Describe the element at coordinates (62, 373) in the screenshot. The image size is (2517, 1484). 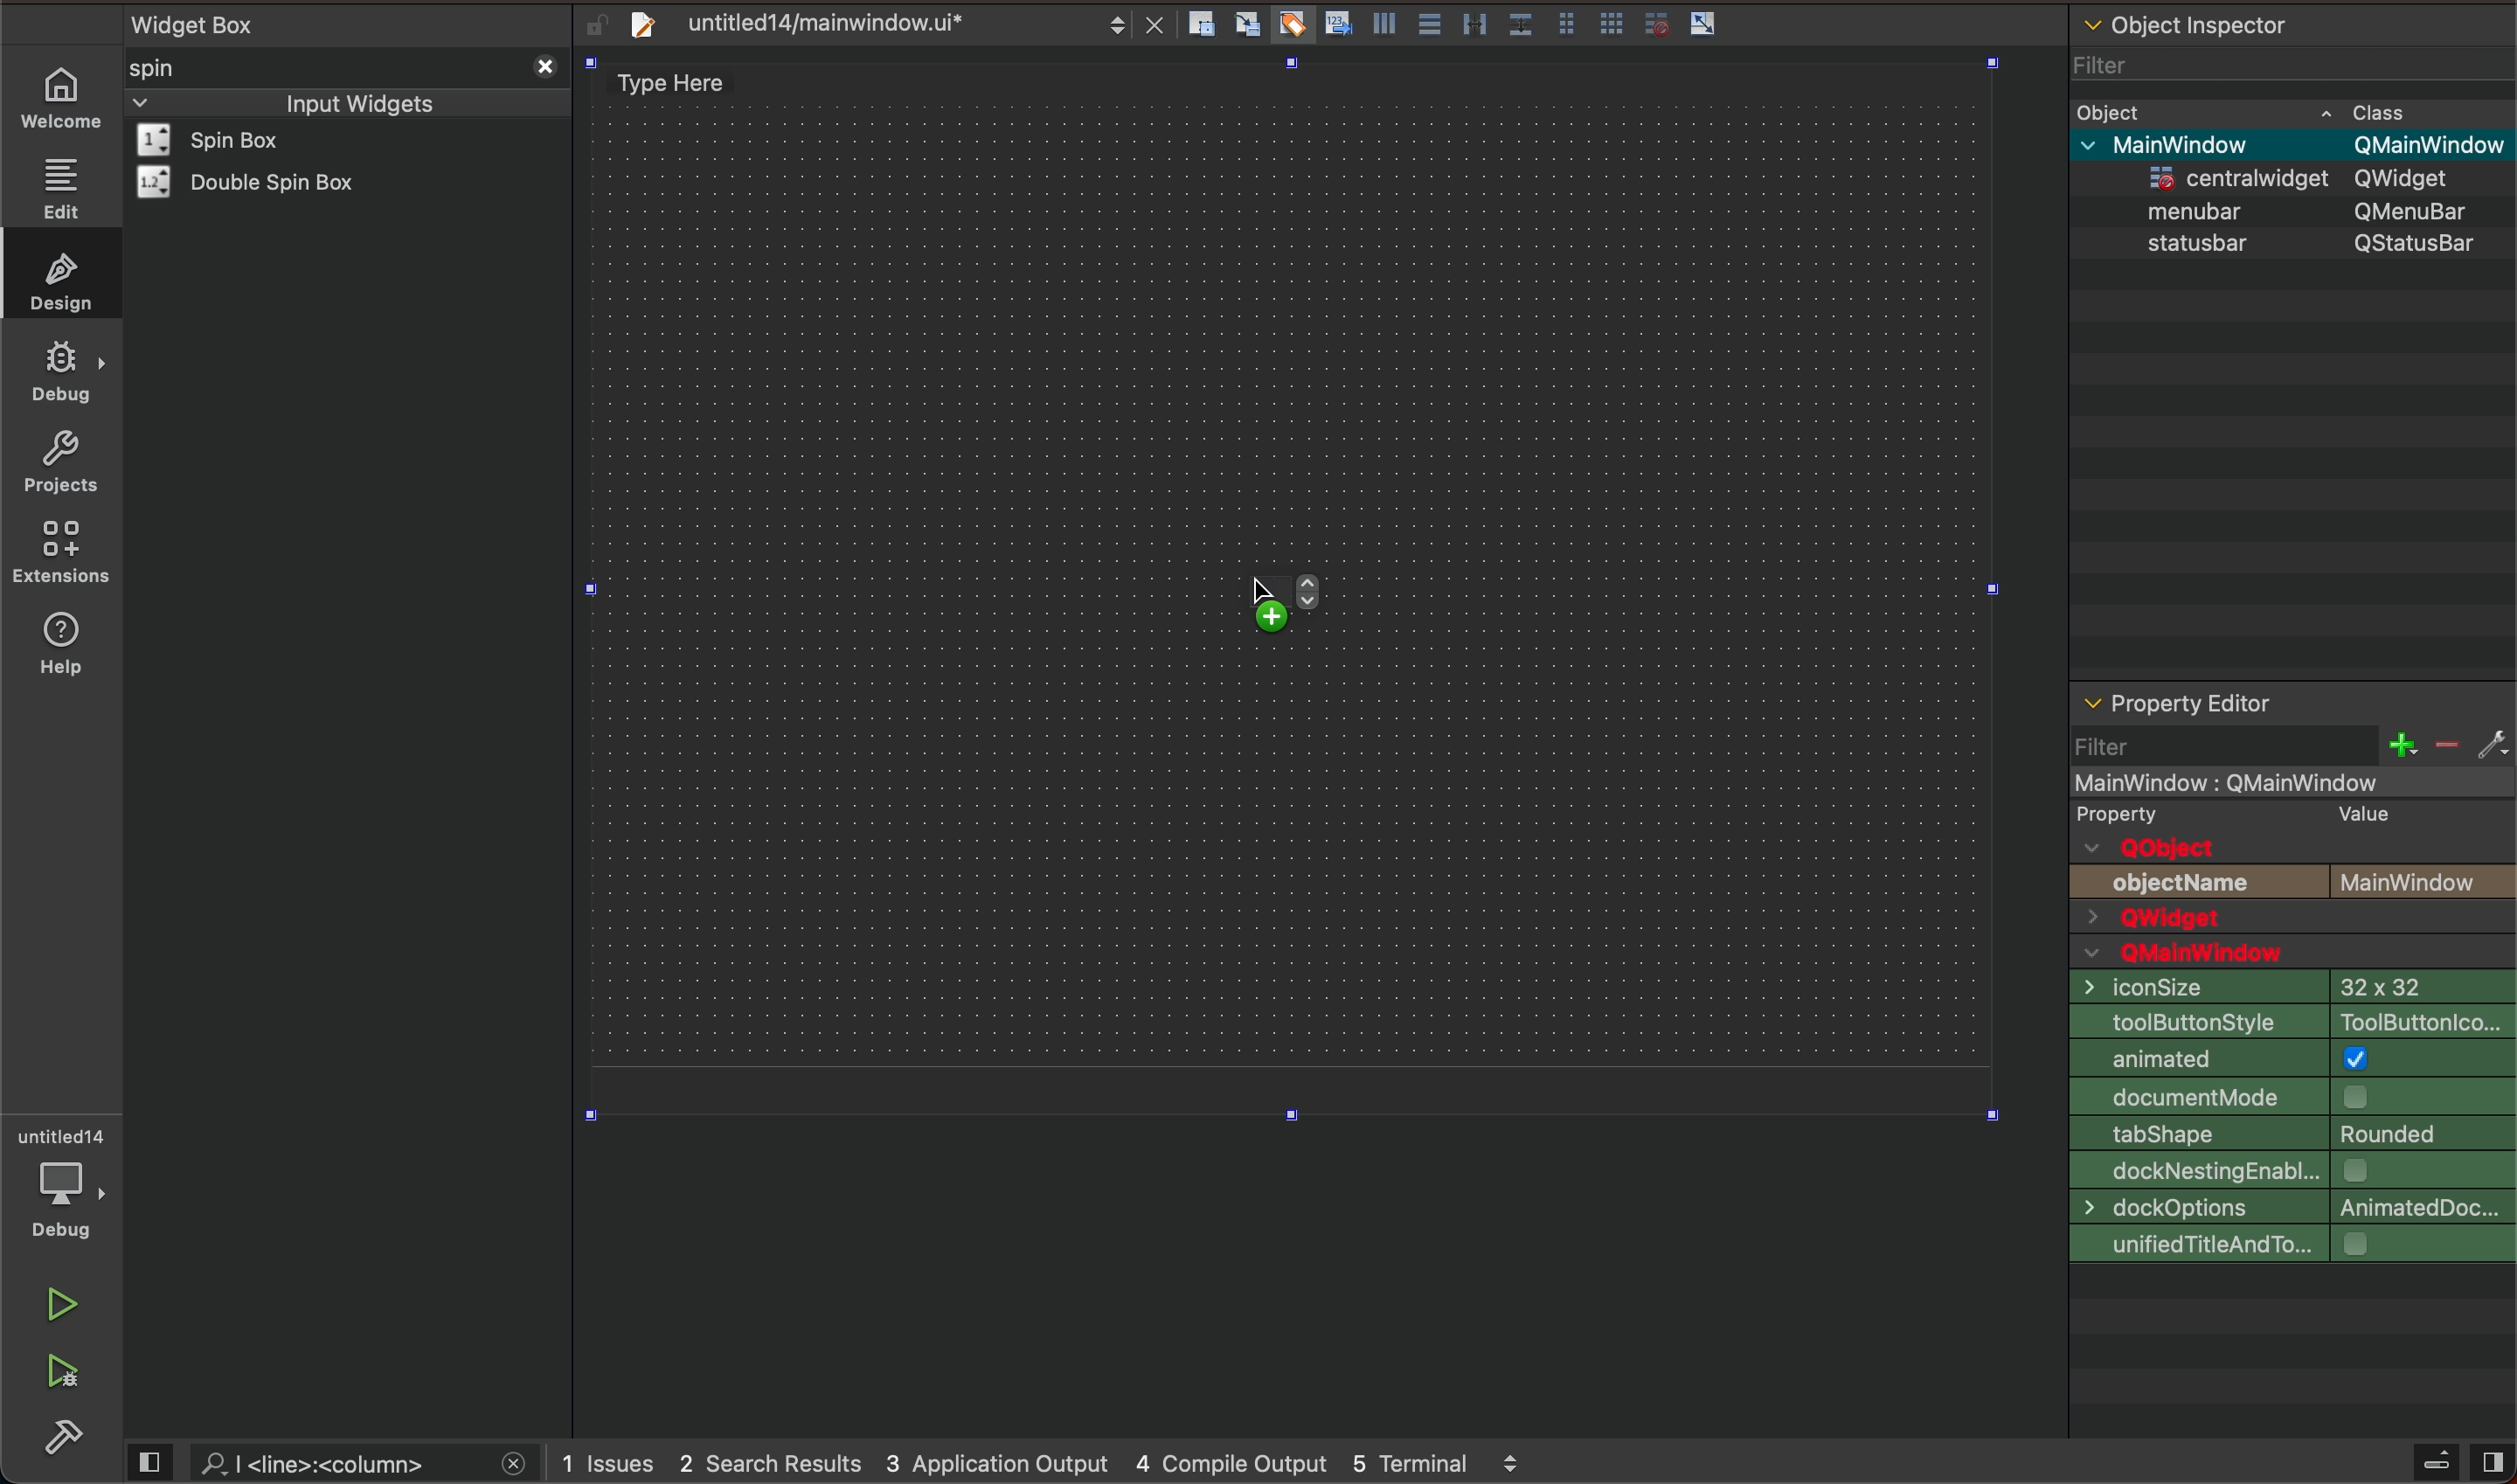
I see `debug` at that location.